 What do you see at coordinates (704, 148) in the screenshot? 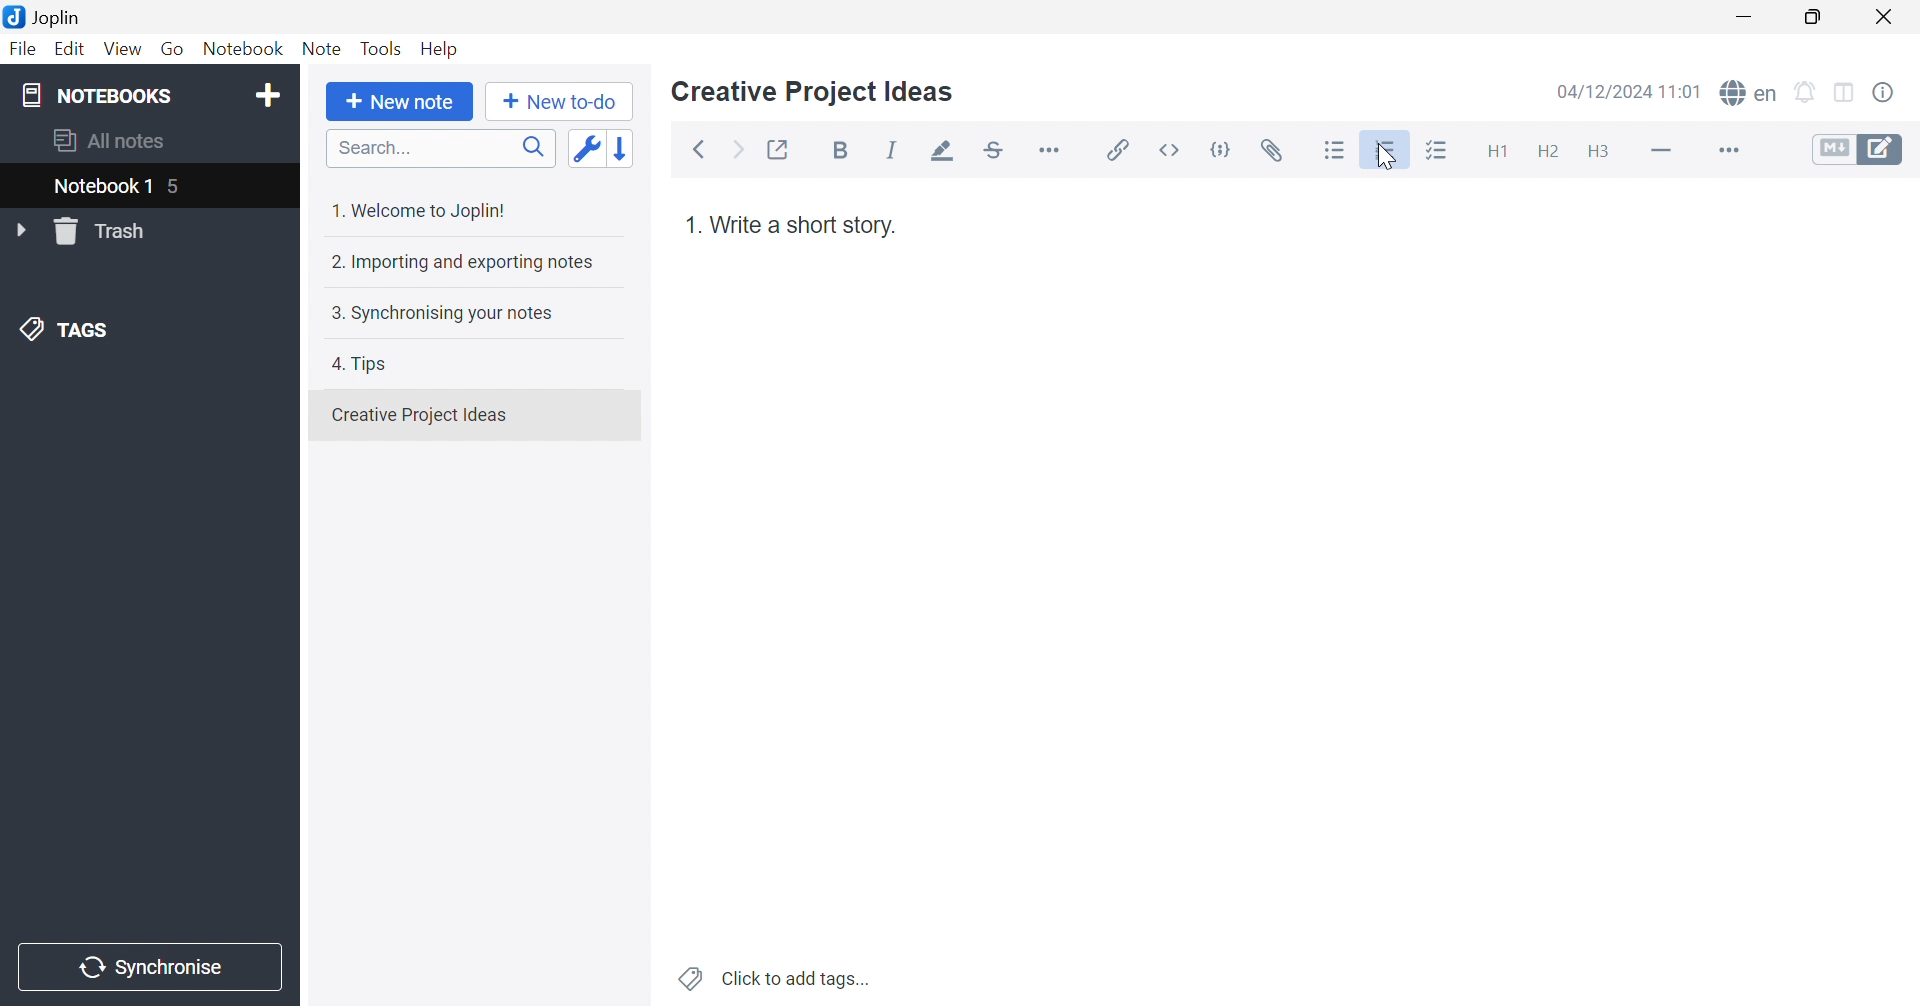
I see `Back` at bounding box center [704, 148].